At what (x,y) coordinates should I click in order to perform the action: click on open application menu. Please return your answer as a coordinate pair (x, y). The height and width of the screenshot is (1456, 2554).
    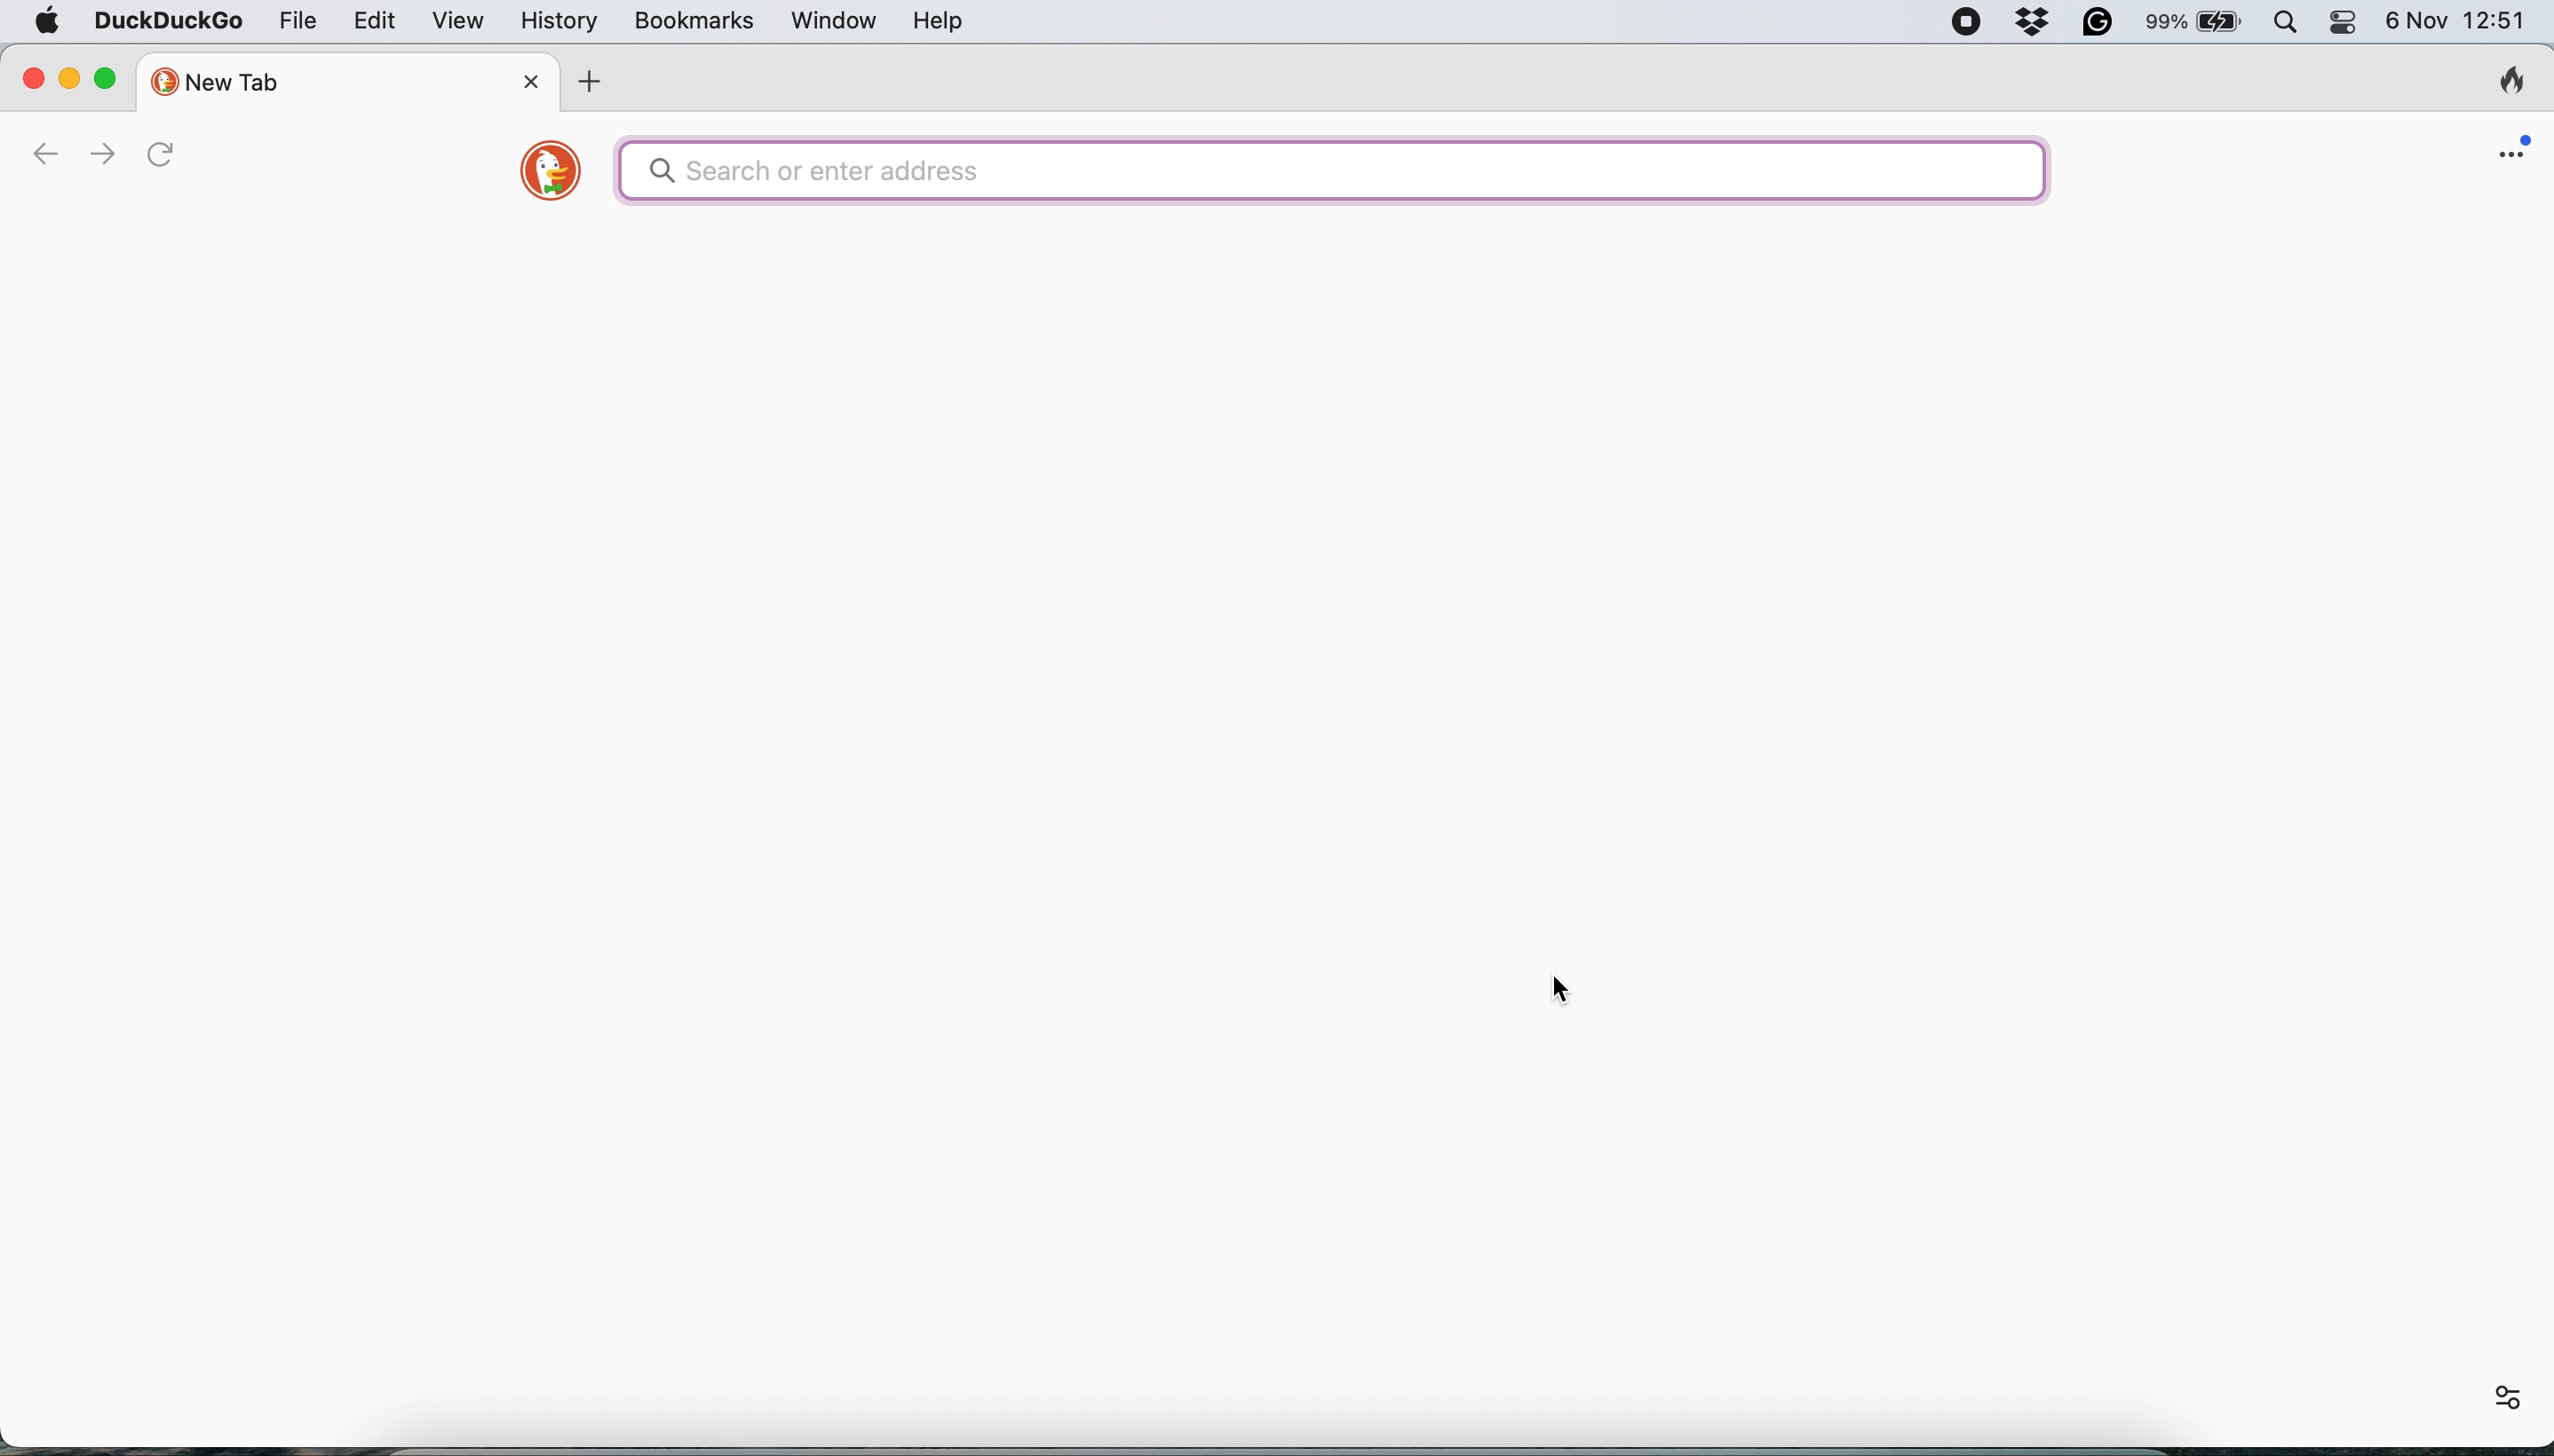
    Looking at the image, I should click on (2510, 147).